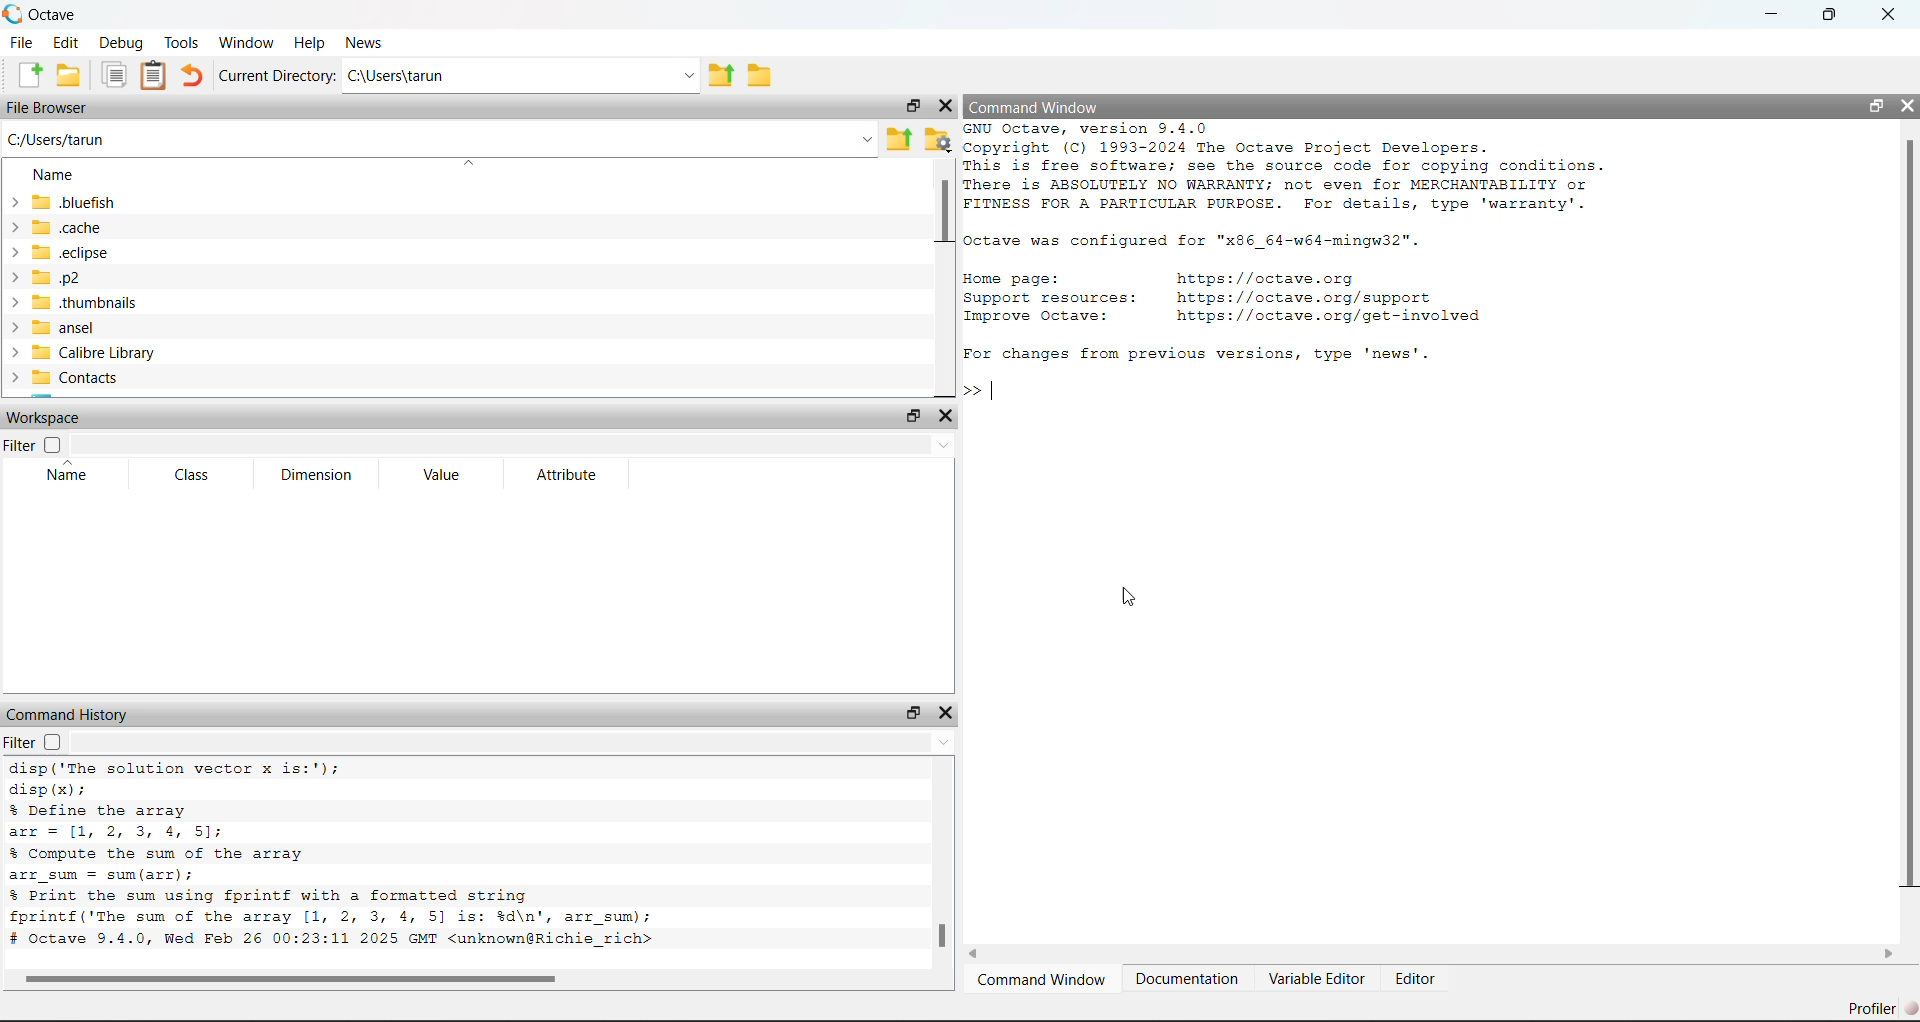 The image size is (1920, 1022). What do you see at coordinates (947, 714) in the screenshot?
I see `Close` at bounding box center [947, 714].